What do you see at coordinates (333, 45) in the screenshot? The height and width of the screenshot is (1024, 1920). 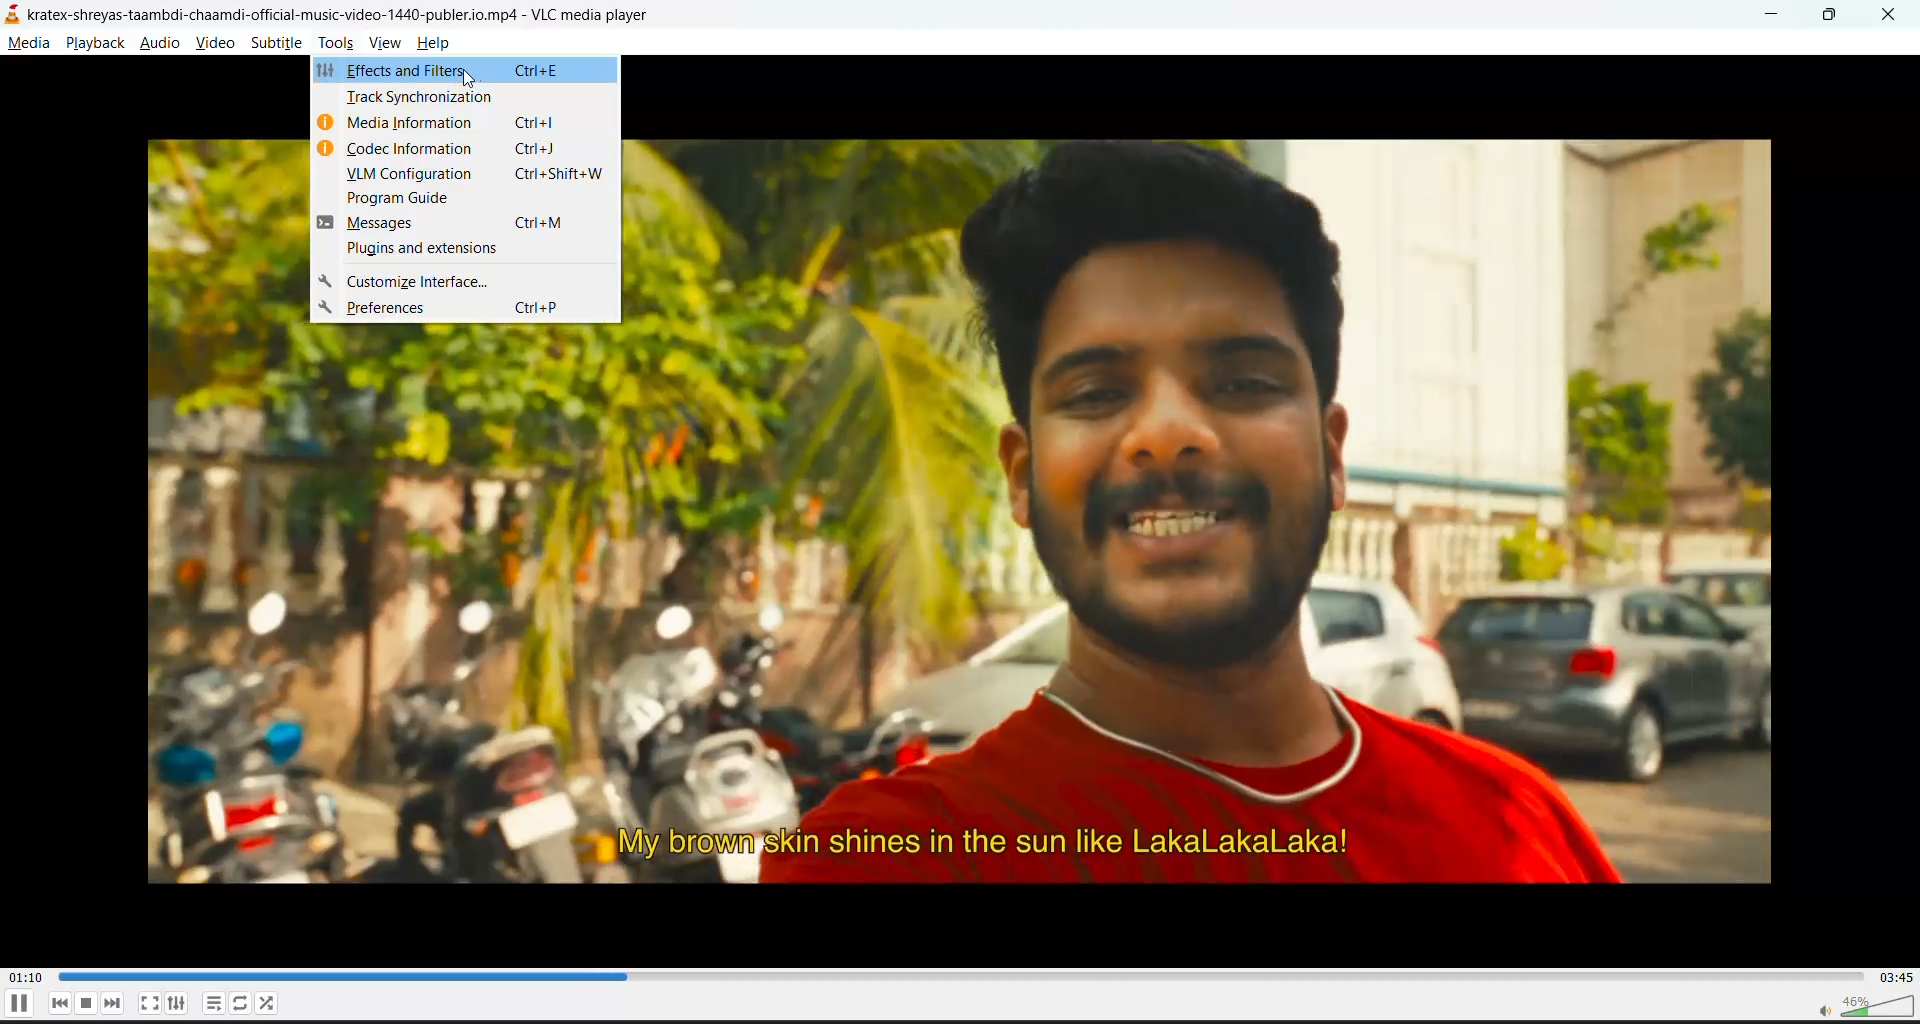 I see `tools` at bounding box center [333, 45].